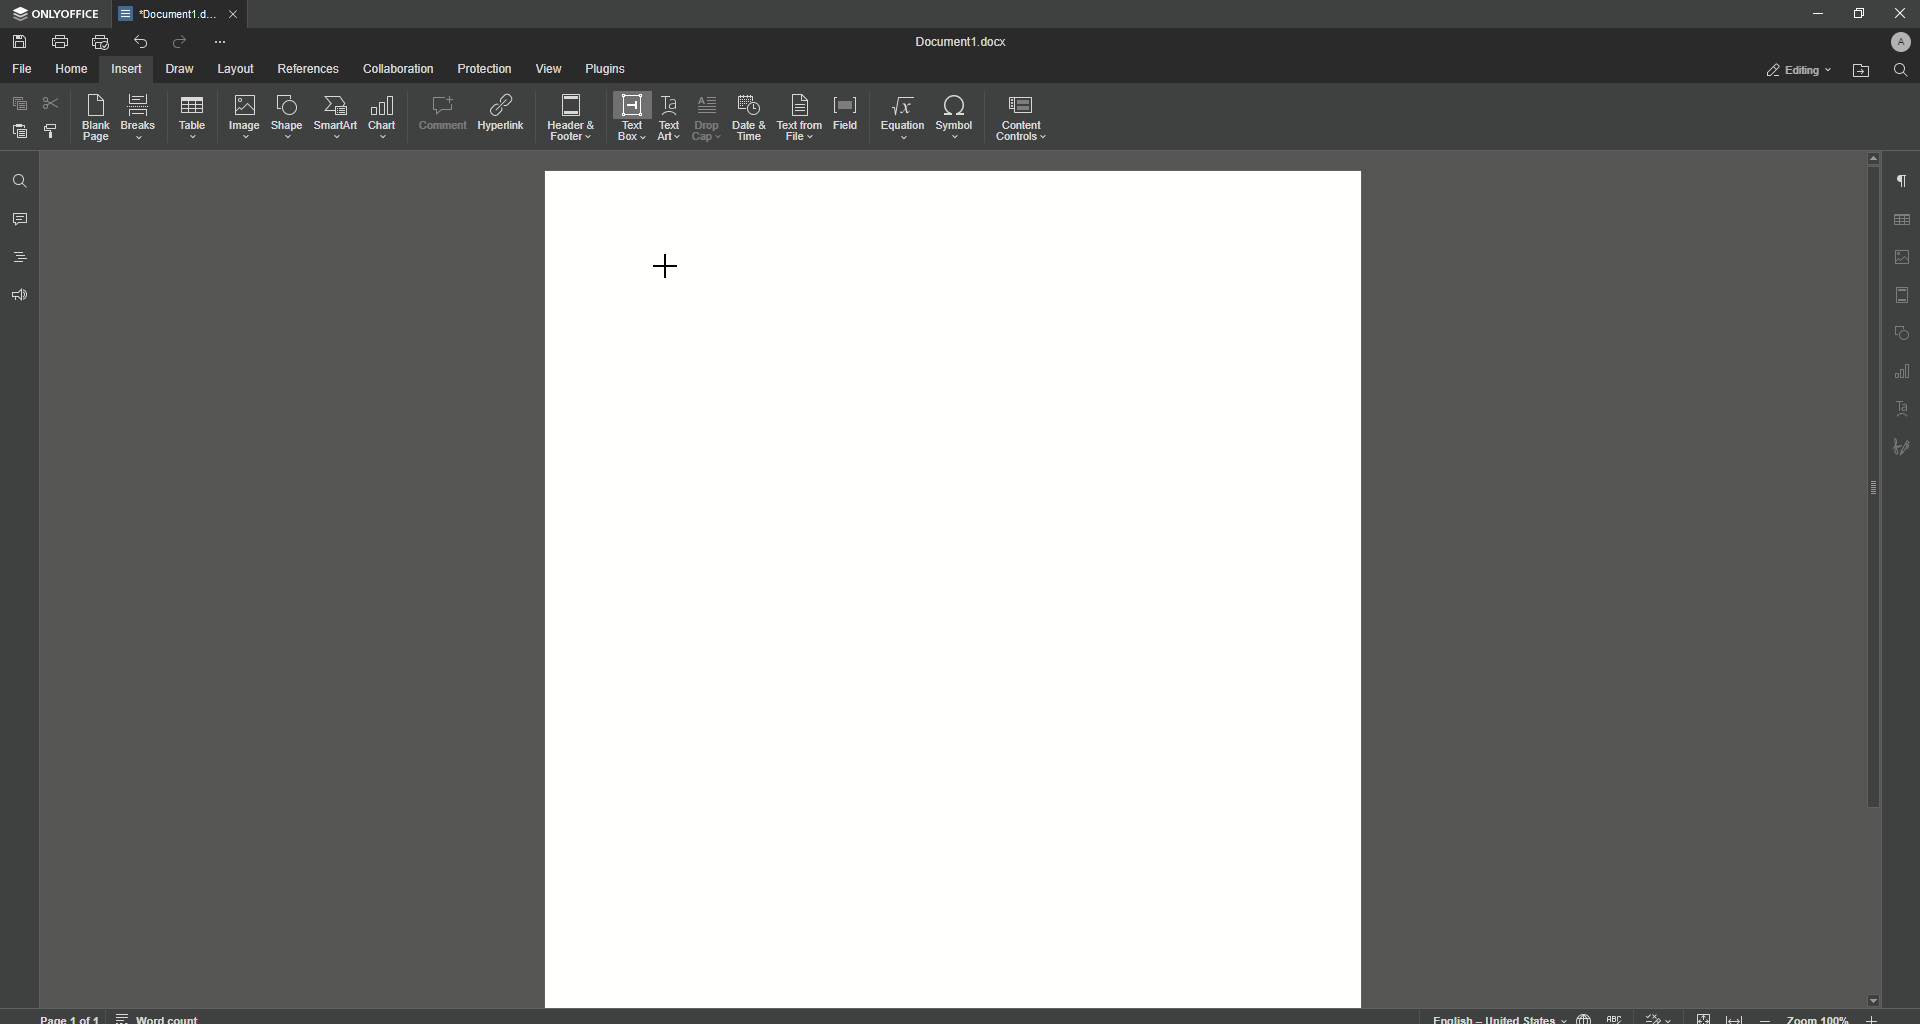  What do you see at coordinates (97, 117) in the screenshot?
I see `Blank Page` at bounding box center [97, 117].